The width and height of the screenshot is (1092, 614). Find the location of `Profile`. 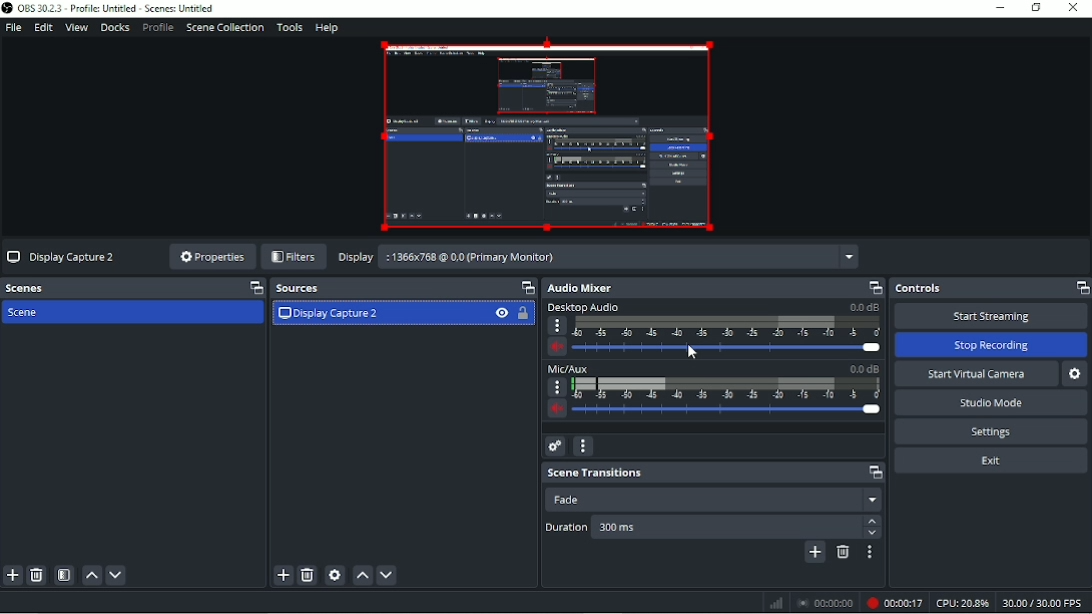

Profile is located at coordinates (157, 28).